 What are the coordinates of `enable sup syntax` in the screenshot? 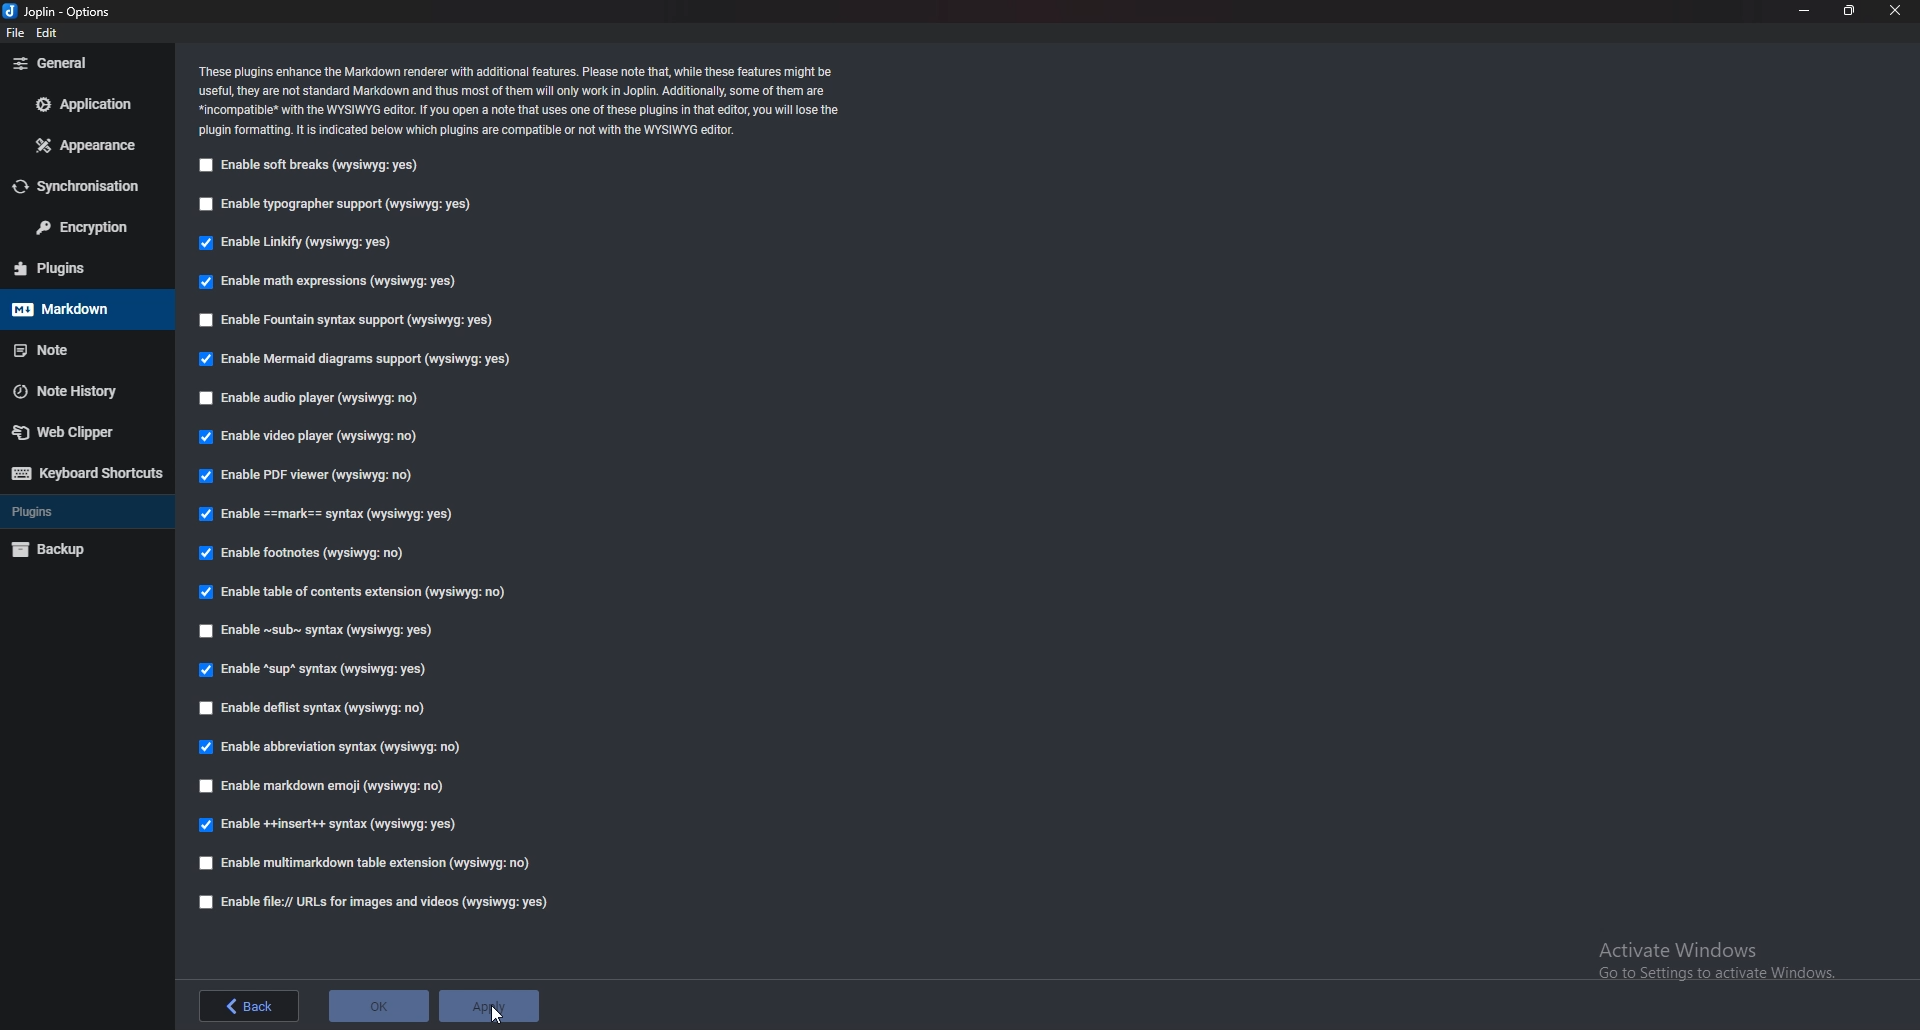 It's located at (314, 668).